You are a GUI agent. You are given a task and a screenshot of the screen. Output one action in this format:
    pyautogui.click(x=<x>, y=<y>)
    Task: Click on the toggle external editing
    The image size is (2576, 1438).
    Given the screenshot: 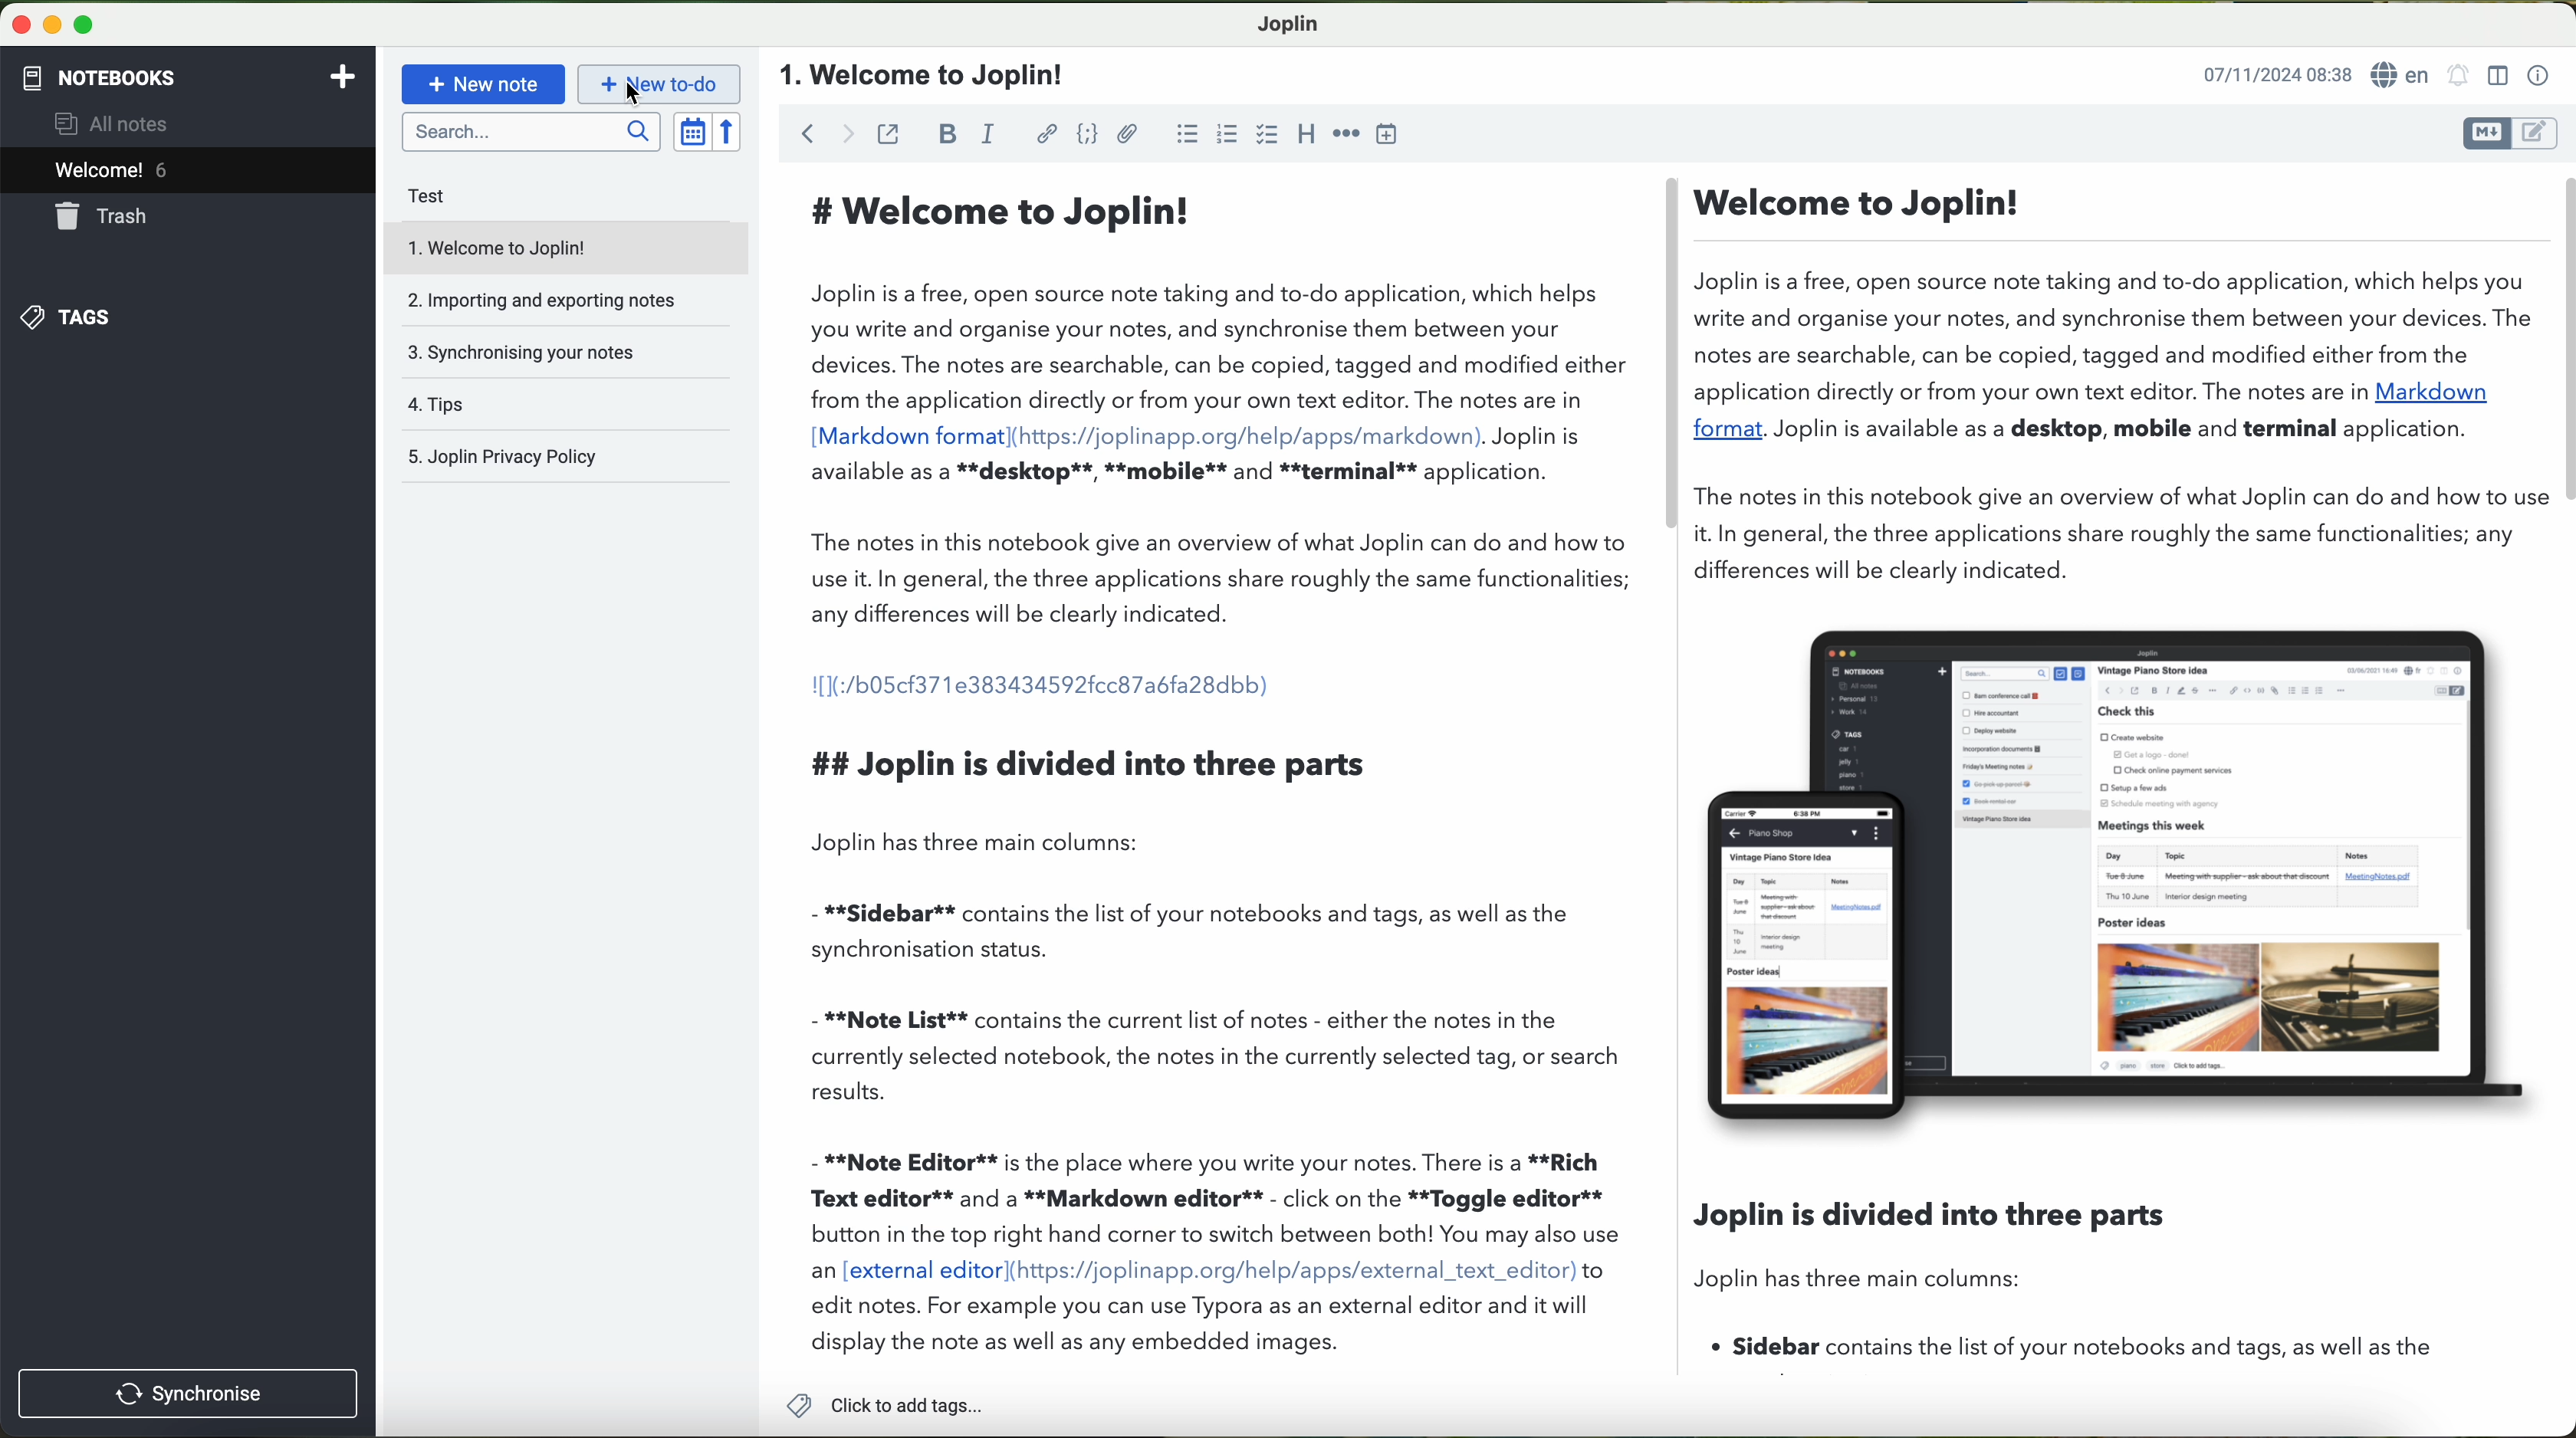 What is the action you would take?
    pyautogui.click(x=889, y=133)
    